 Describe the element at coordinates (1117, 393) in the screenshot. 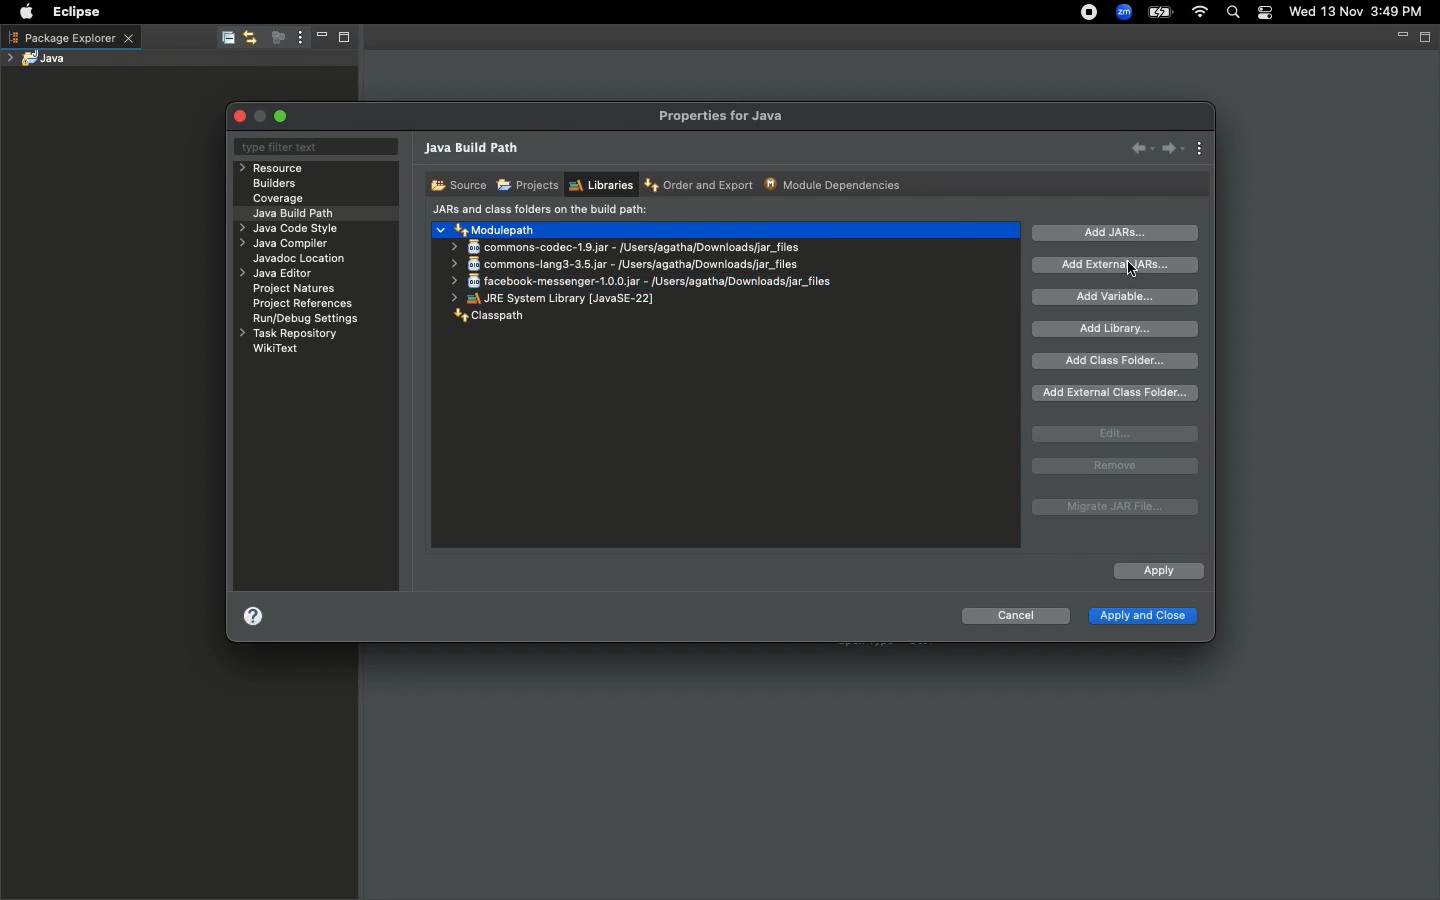

I see `Add external class folder` at that location.